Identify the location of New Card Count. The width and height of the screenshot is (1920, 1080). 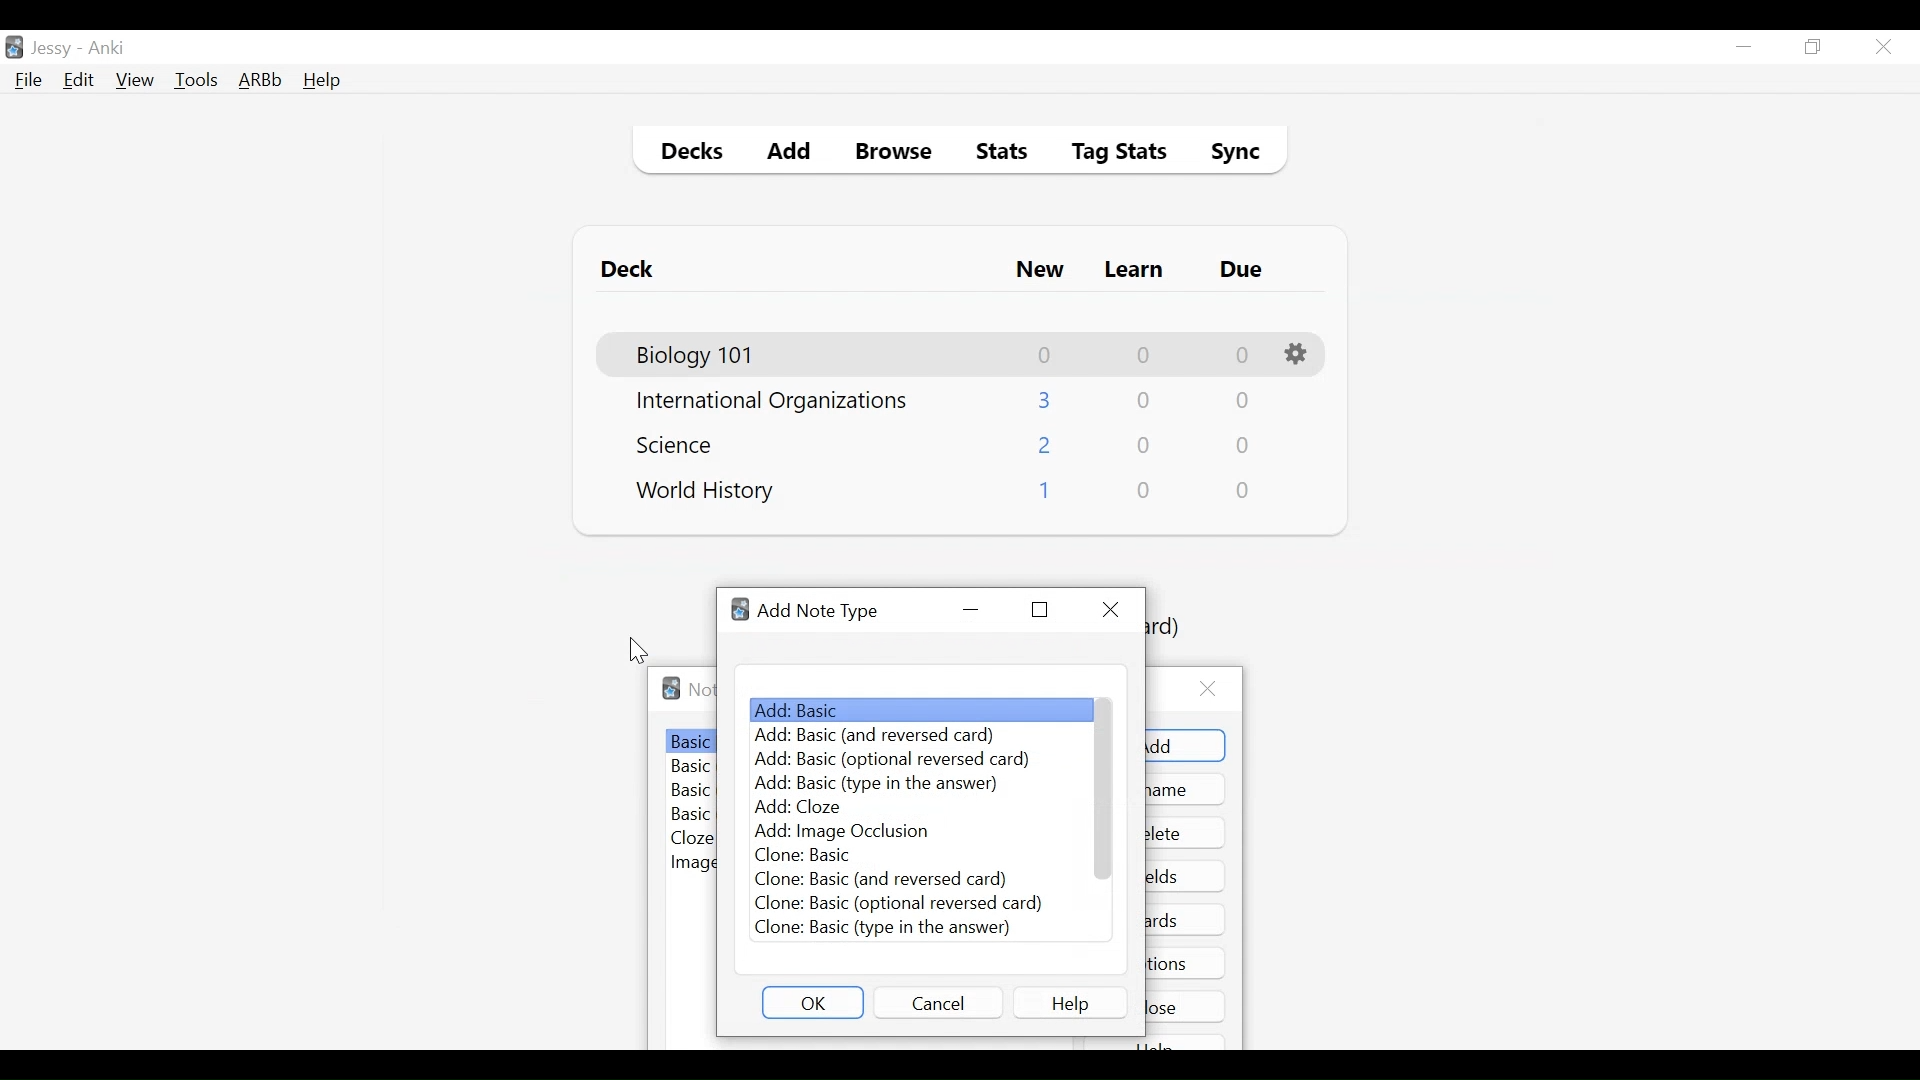
(1046, 447).